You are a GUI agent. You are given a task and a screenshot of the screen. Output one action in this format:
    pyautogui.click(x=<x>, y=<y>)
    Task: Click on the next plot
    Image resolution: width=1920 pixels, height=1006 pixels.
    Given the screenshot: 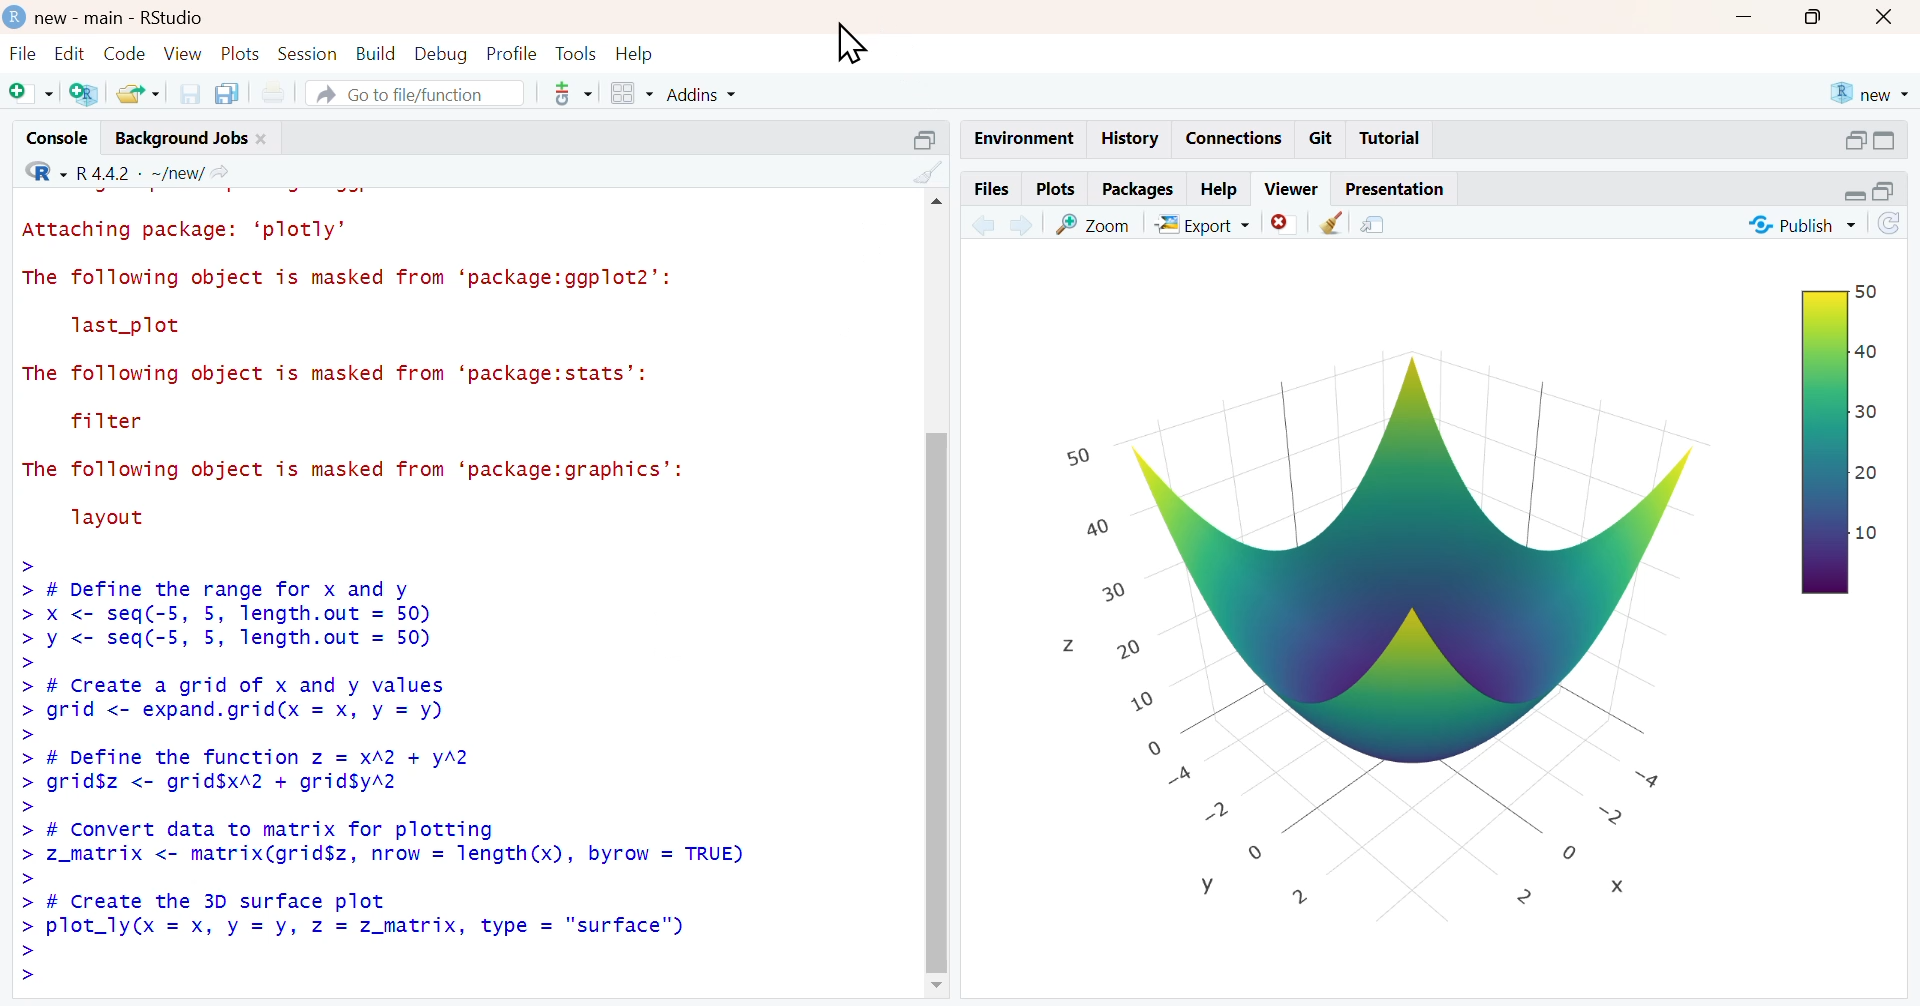 What is the action you would take?
    pyautogui.click(x=1020, y=222)
    